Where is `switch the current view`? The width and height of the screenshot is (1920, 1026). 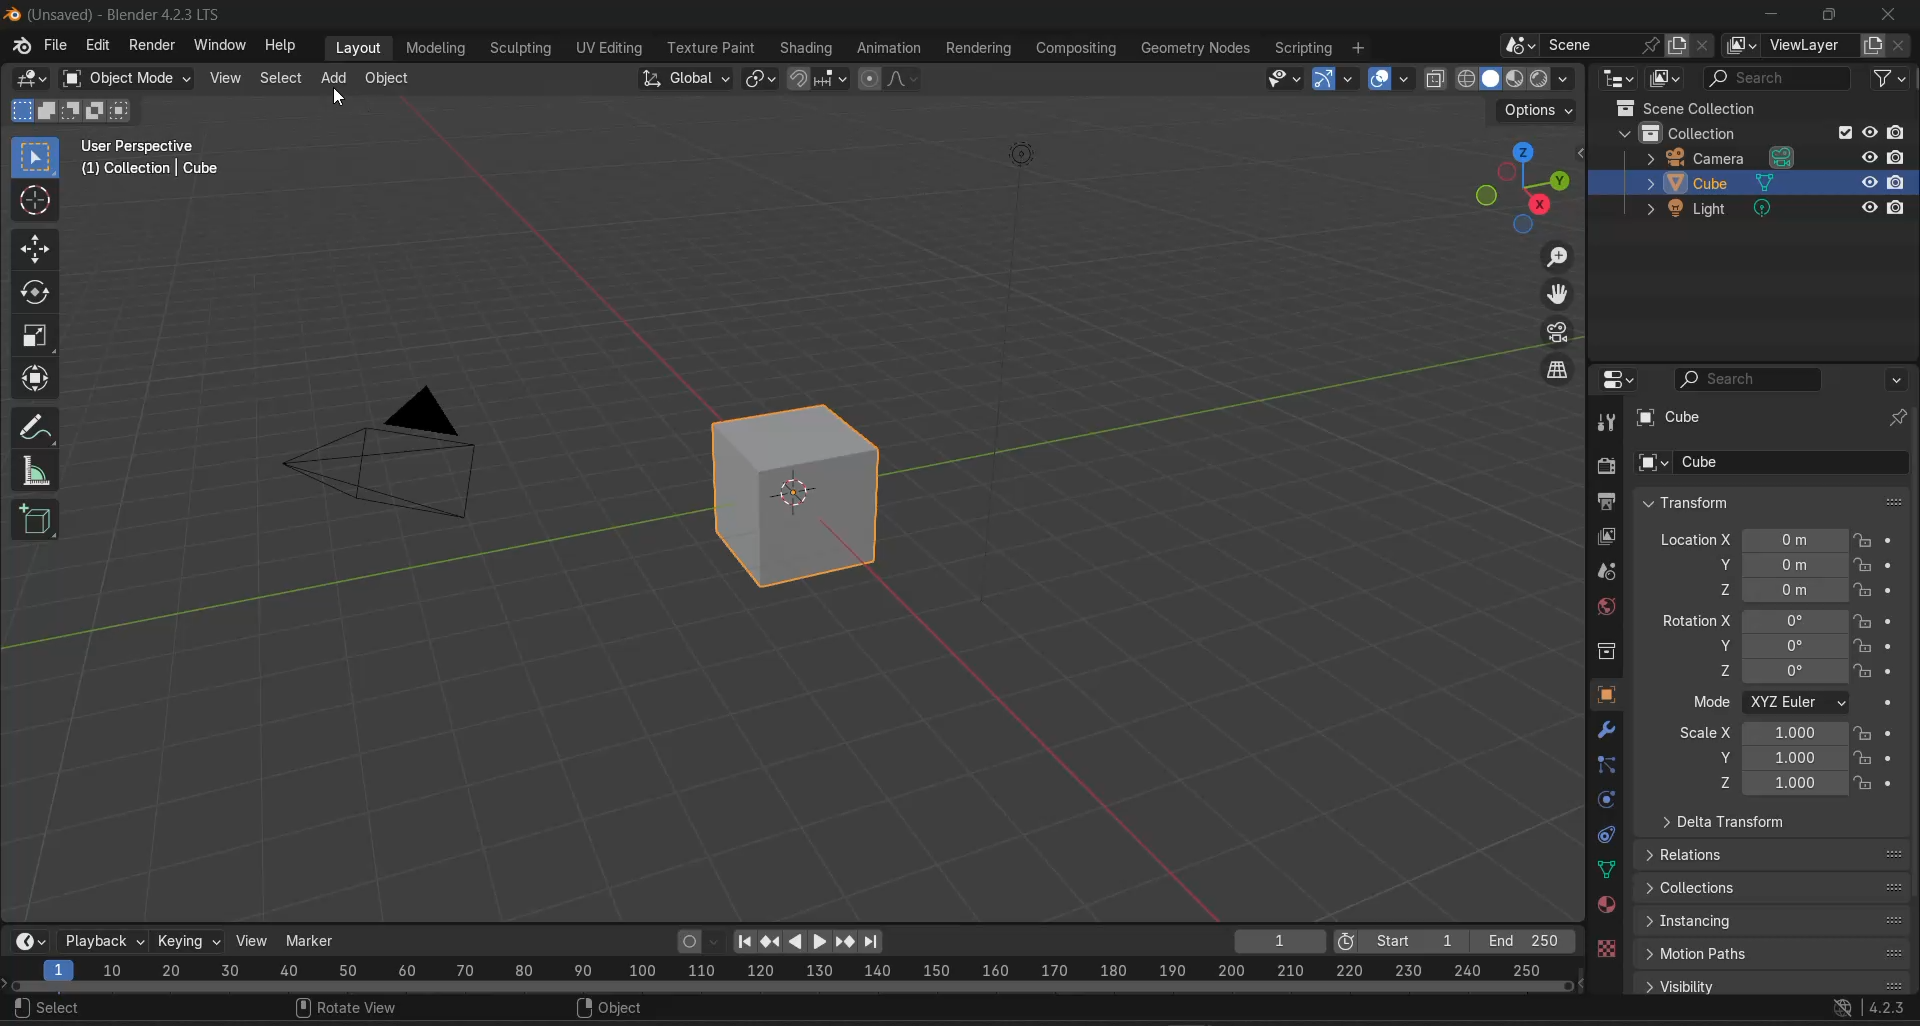
switch the current view is located at coordinates (1554, 369).